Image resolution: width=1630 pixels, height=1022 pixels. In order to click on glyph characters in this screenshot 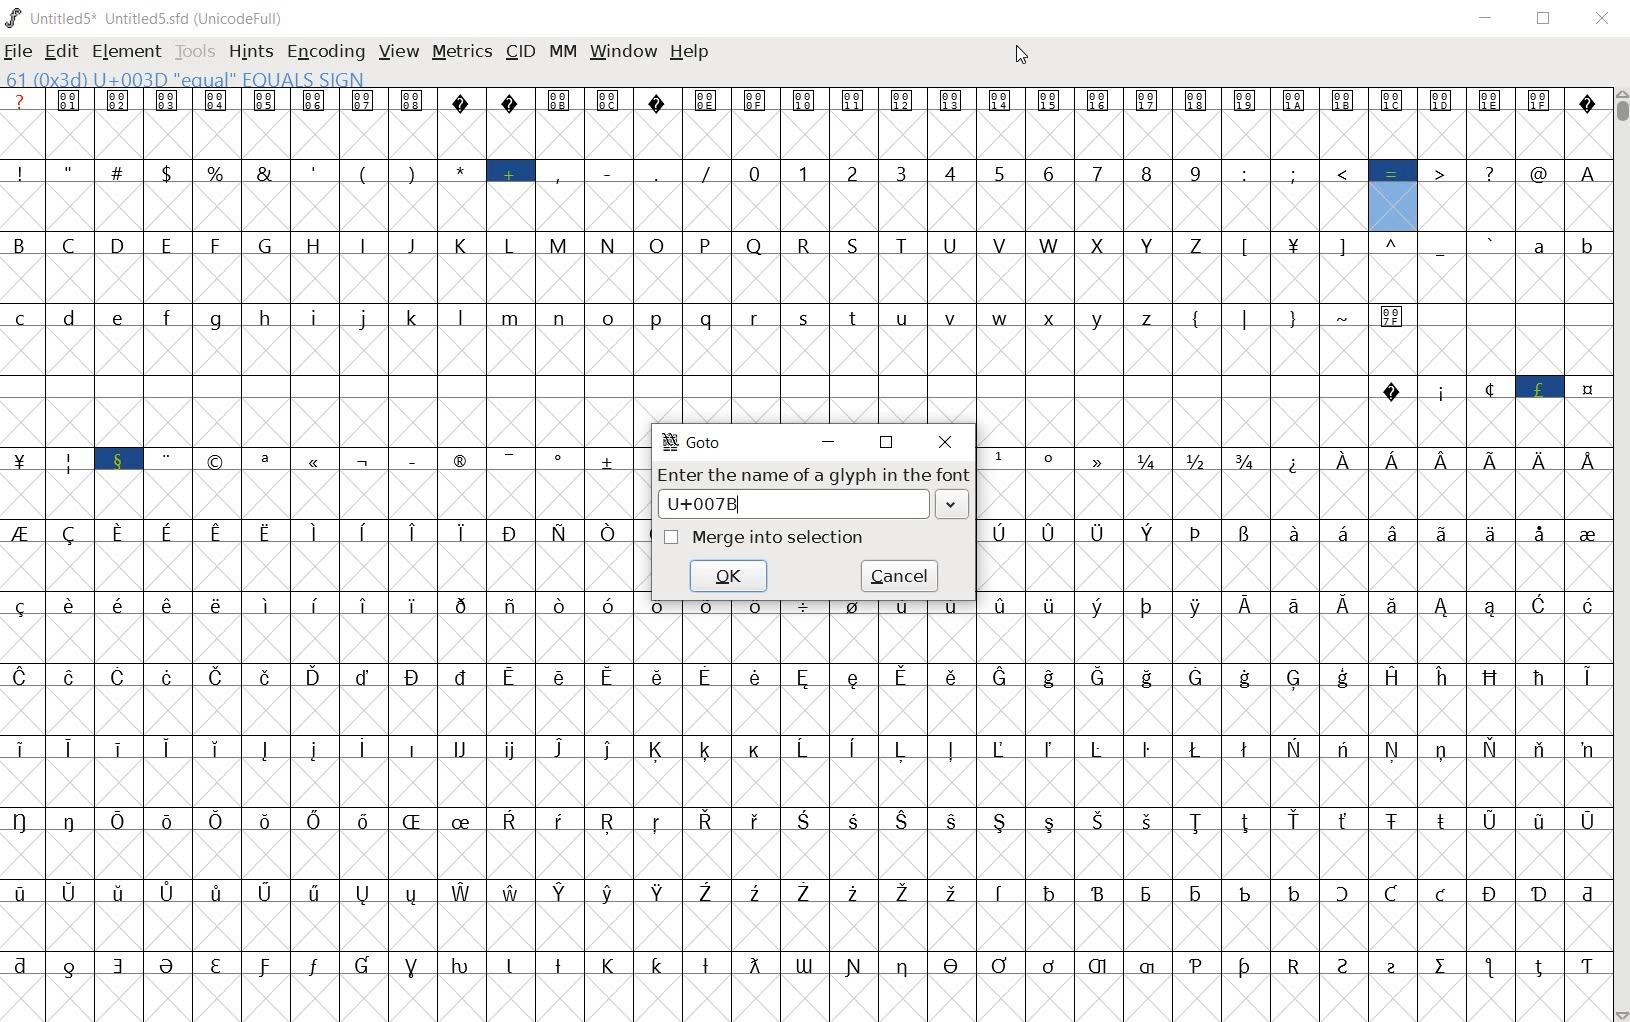, I will do `click(1120, 255)`.